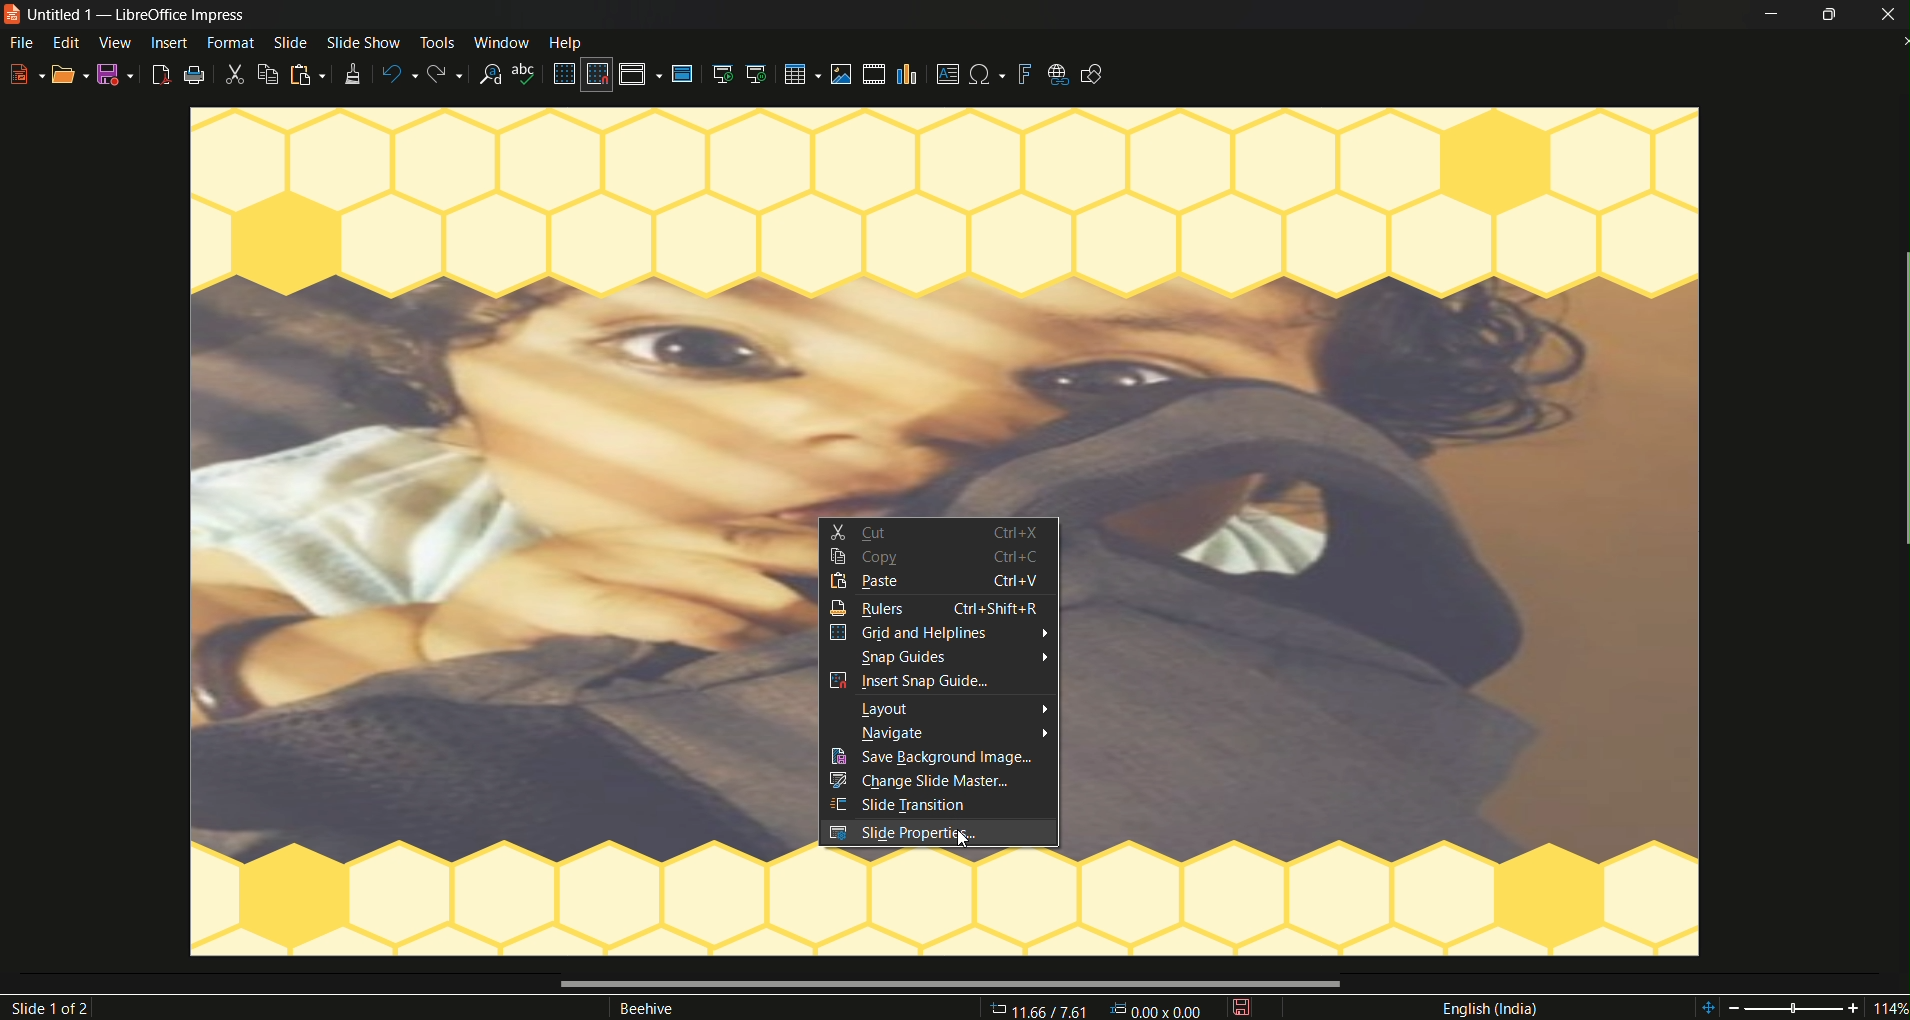  What do you see at coordinates (871, 608) in the screenshot?
I see `rulers` at bounding box center [871, 608].